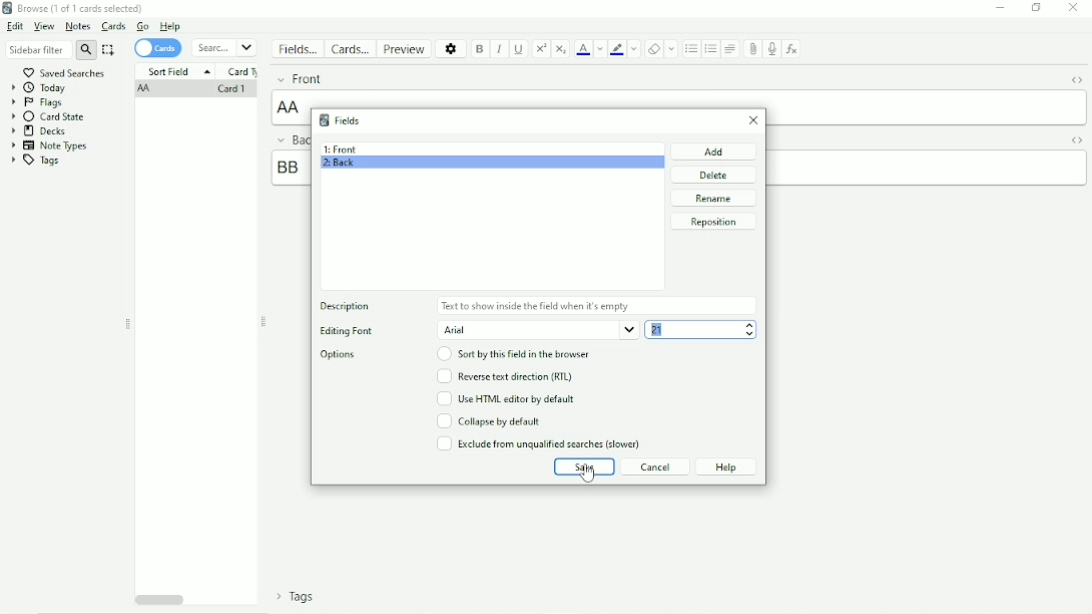  What do you see at coordinates (115, 26) in the screenshot?
I see `Cards` at bounding box center [115, 26].